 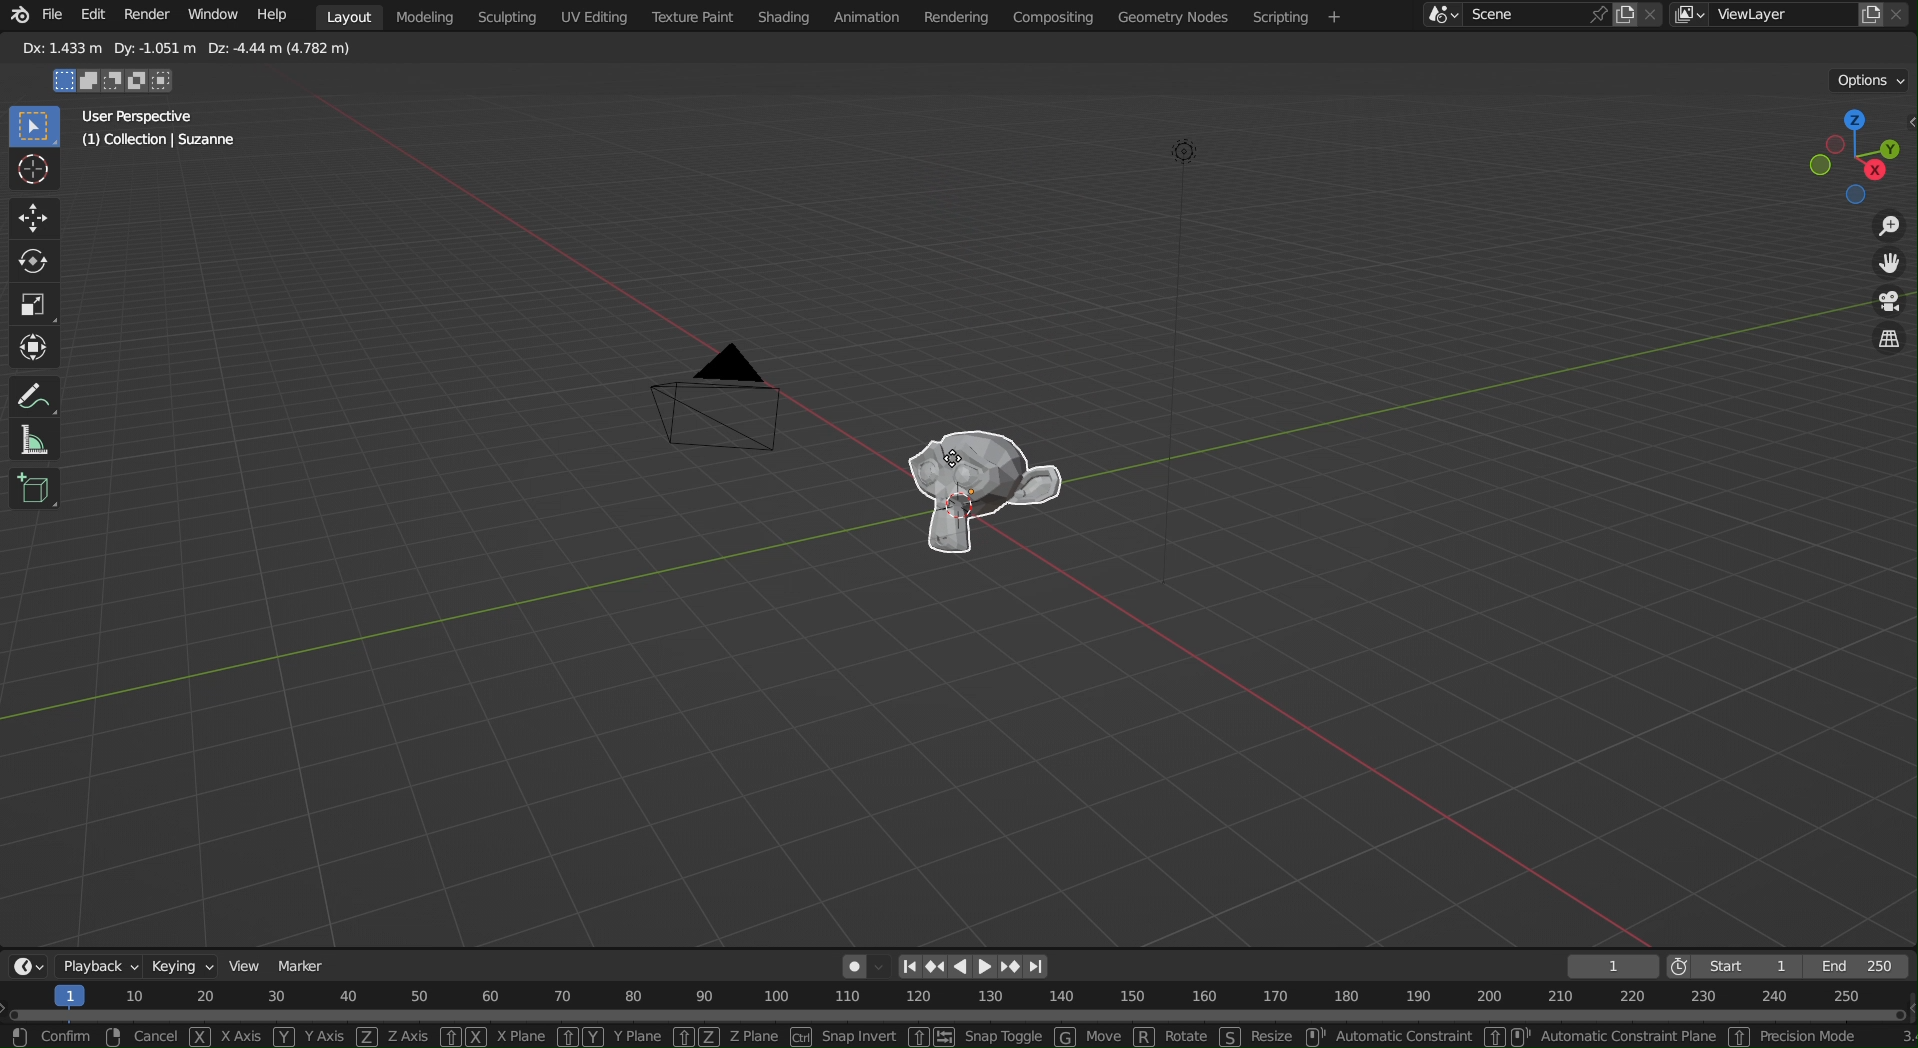 I want to click on Precision Mode, so click(x=1809, y=1036).